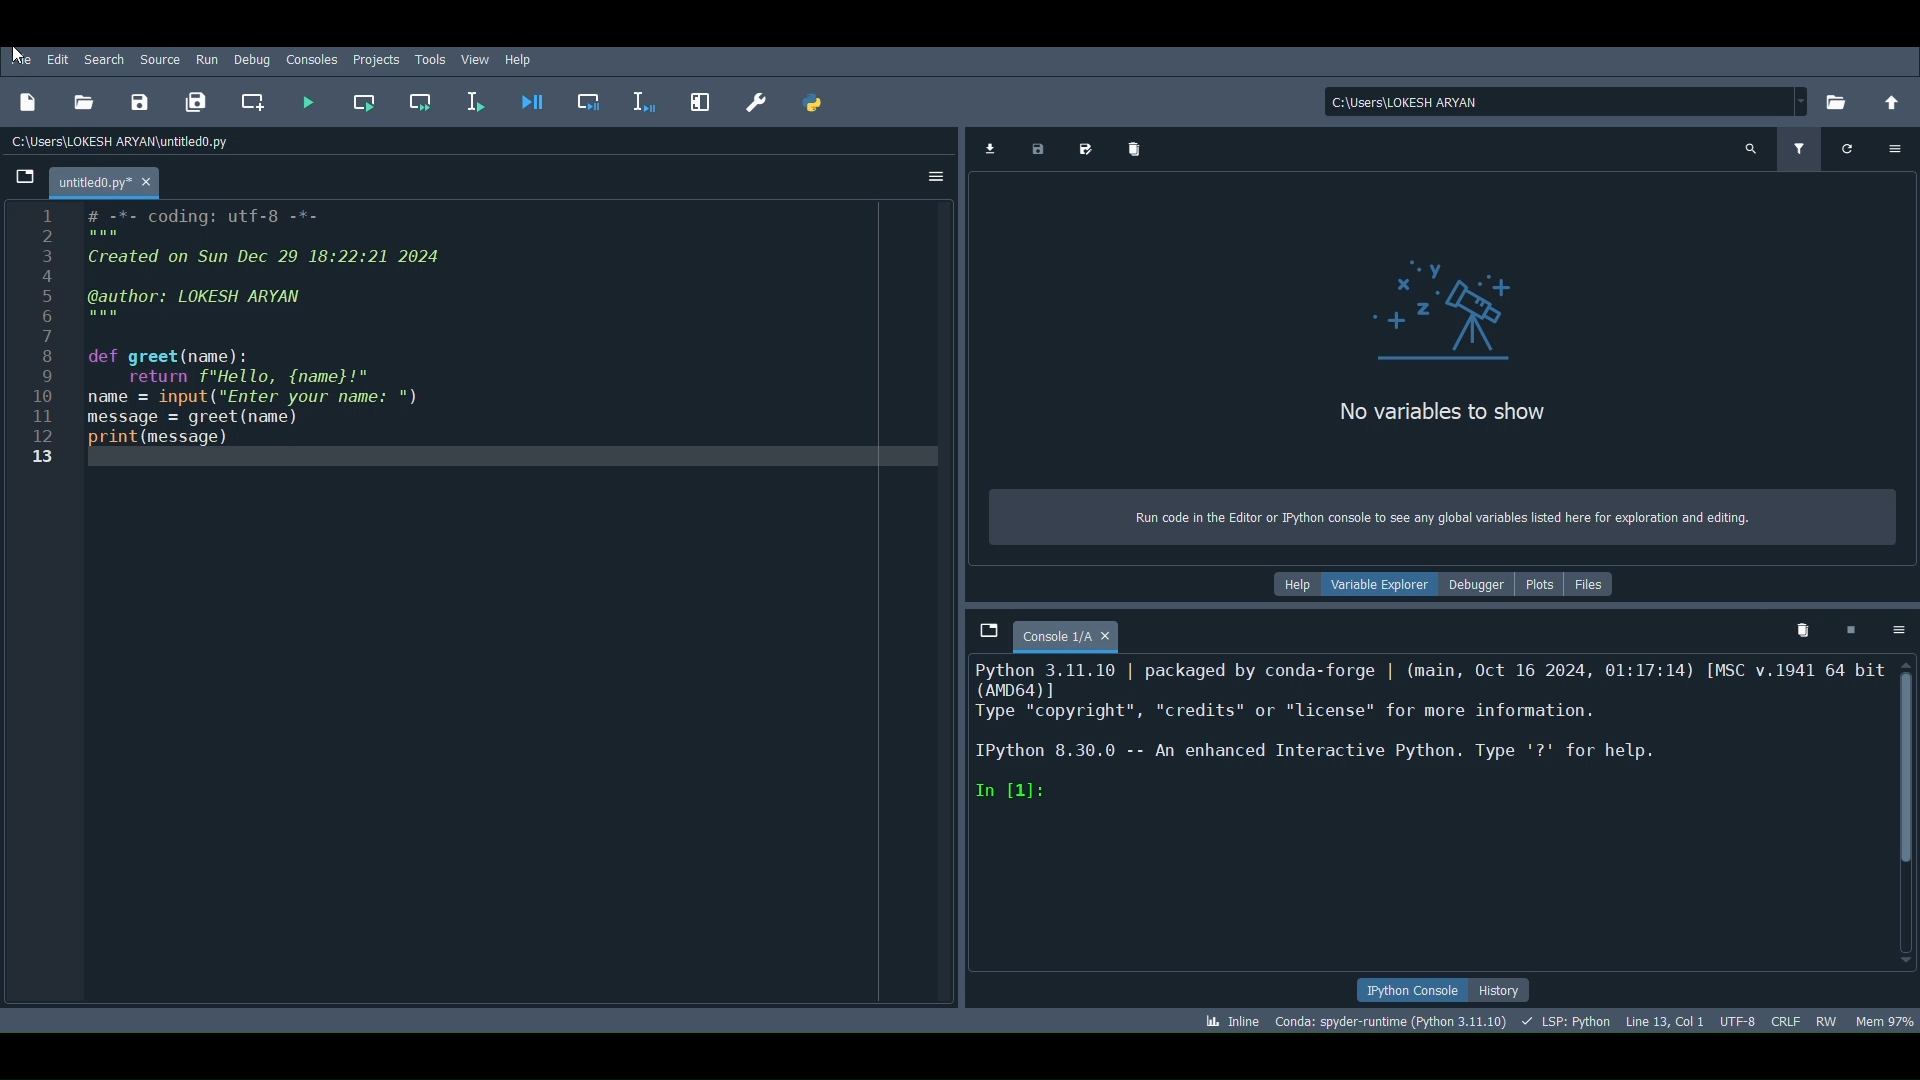 Image resolution: width=1920 pixels, height=1080 pixels. I want to click on Remove all variables from namespace, so click(1802, 625).